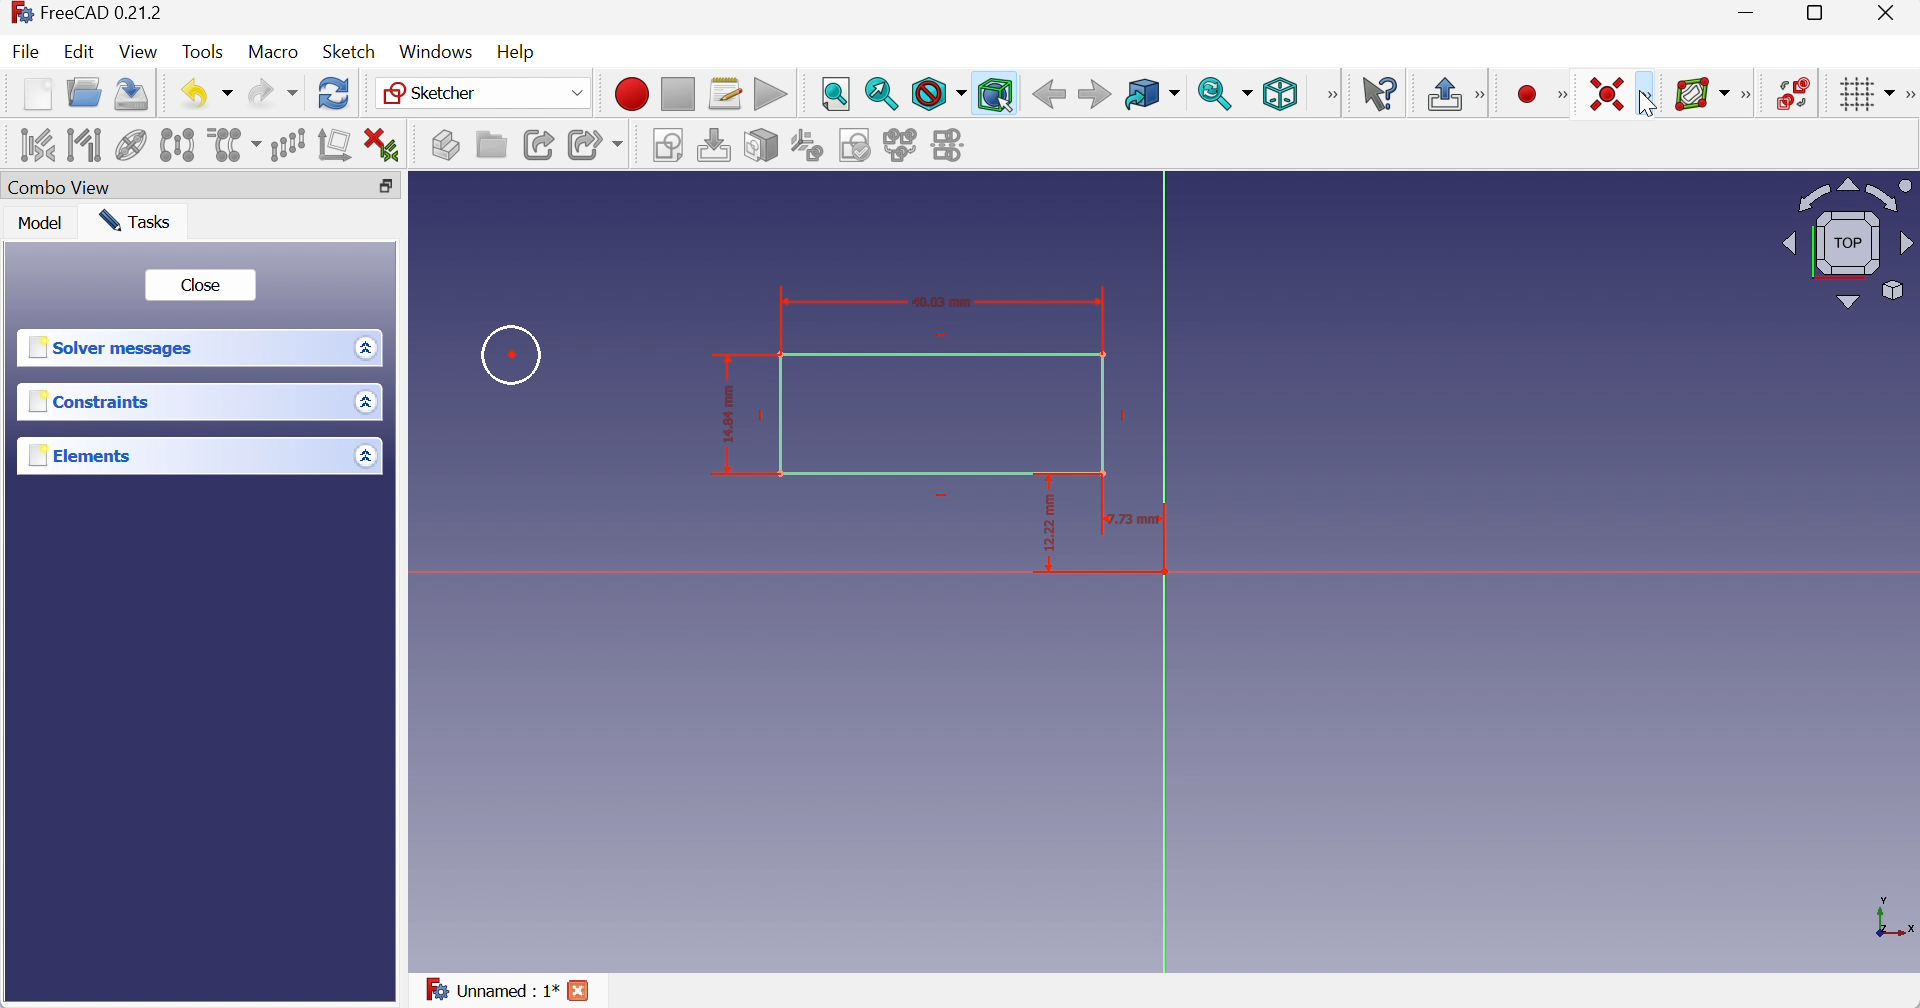  Describe the element at coordinates (1793, 93) in the screenshot. I see `Switch virtual space` at that location.